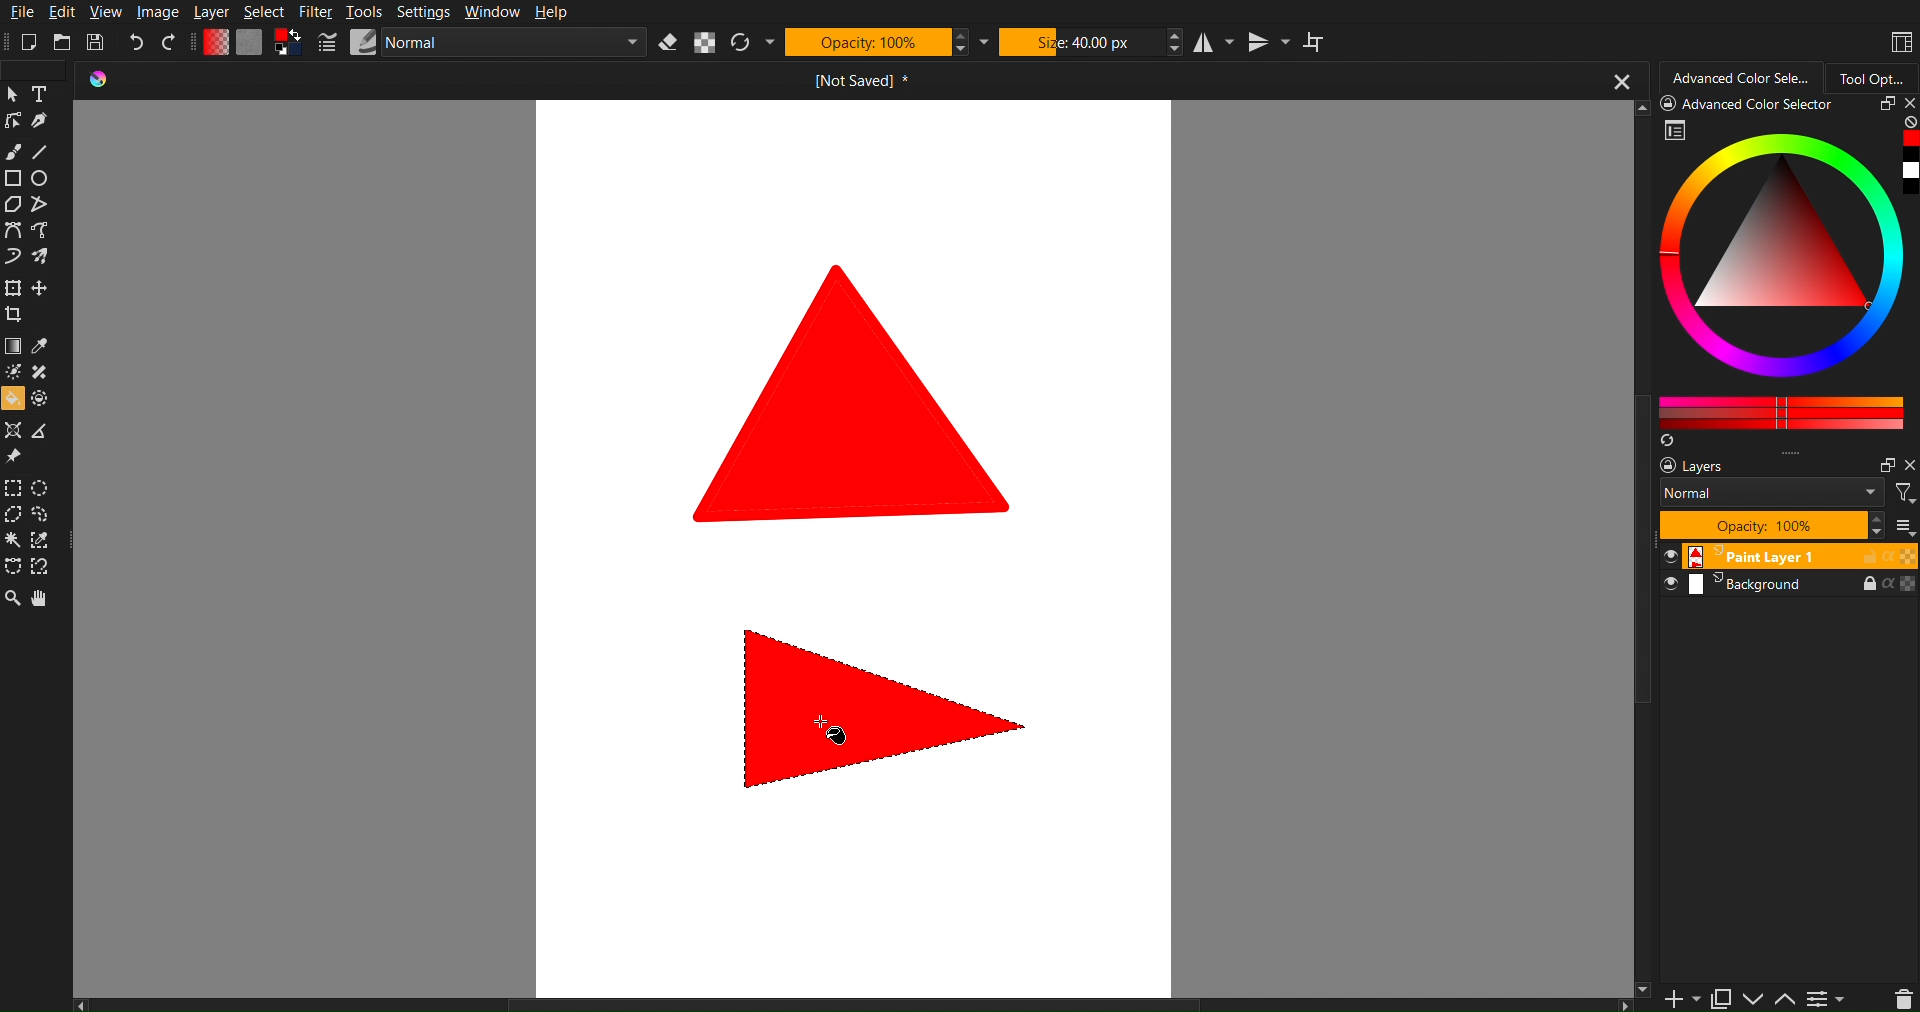 The width and height of the screenshot is (1920, 1012). I want to click on Tools, so click(368, 14).